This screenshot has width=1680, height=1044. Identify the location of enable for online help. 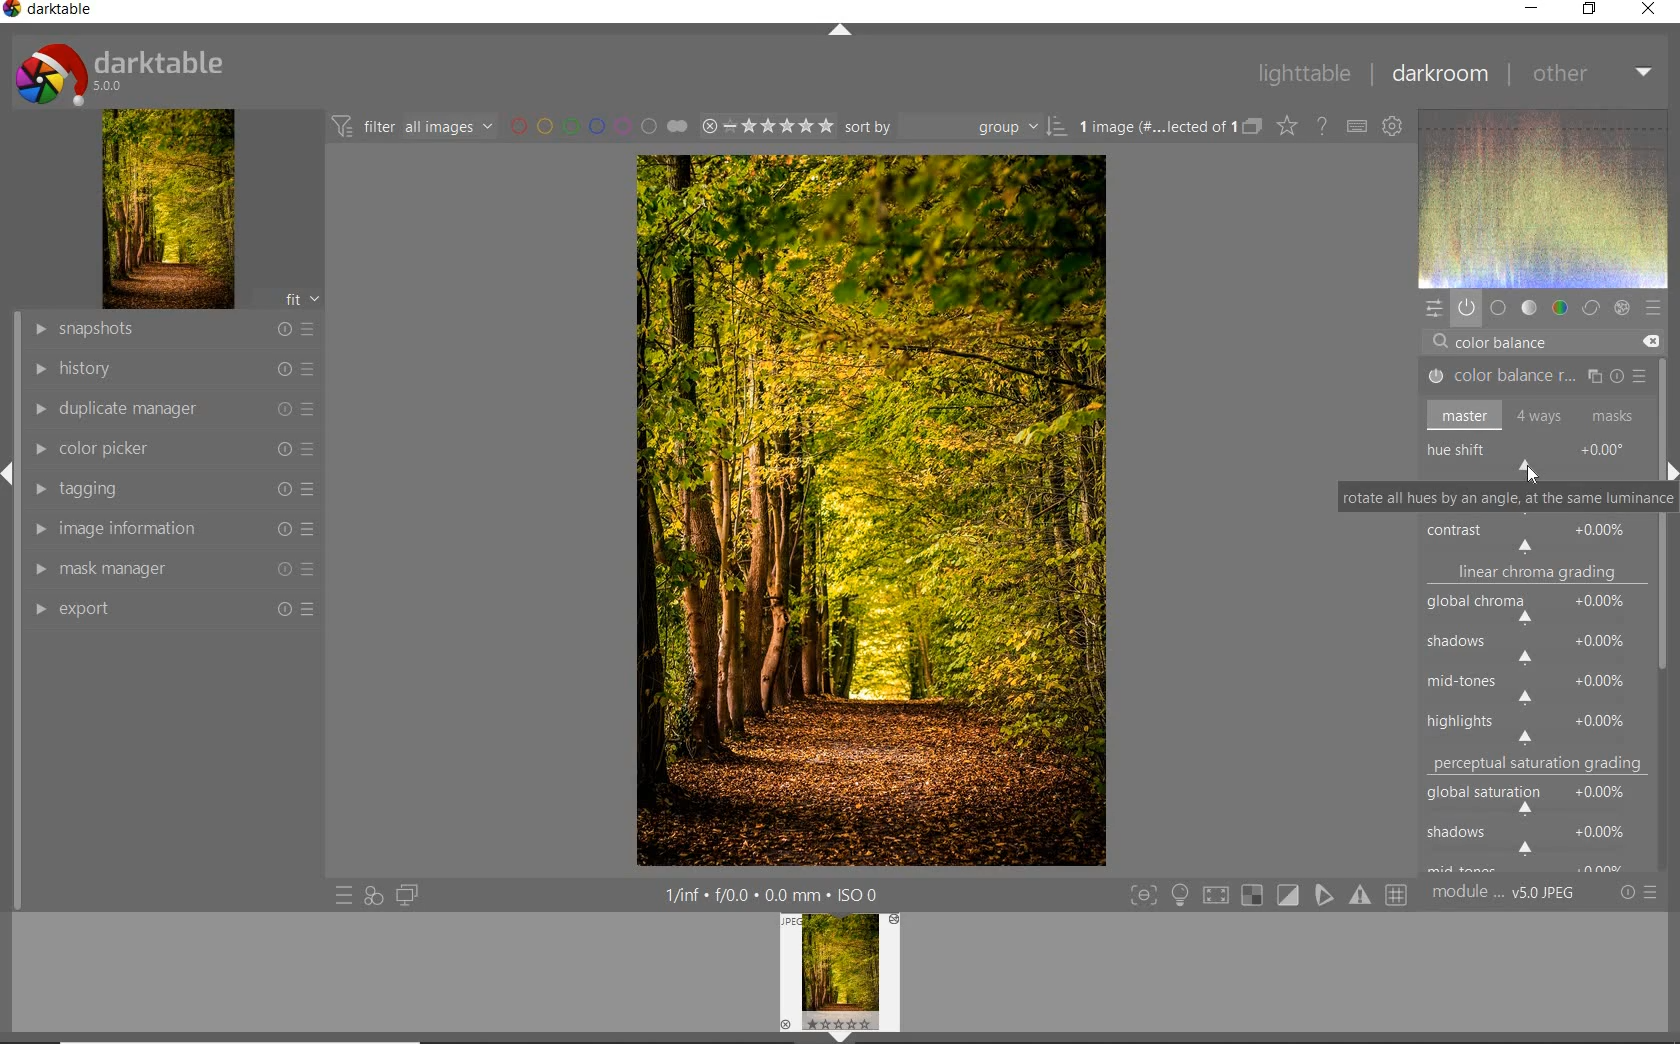
(1324, 126).